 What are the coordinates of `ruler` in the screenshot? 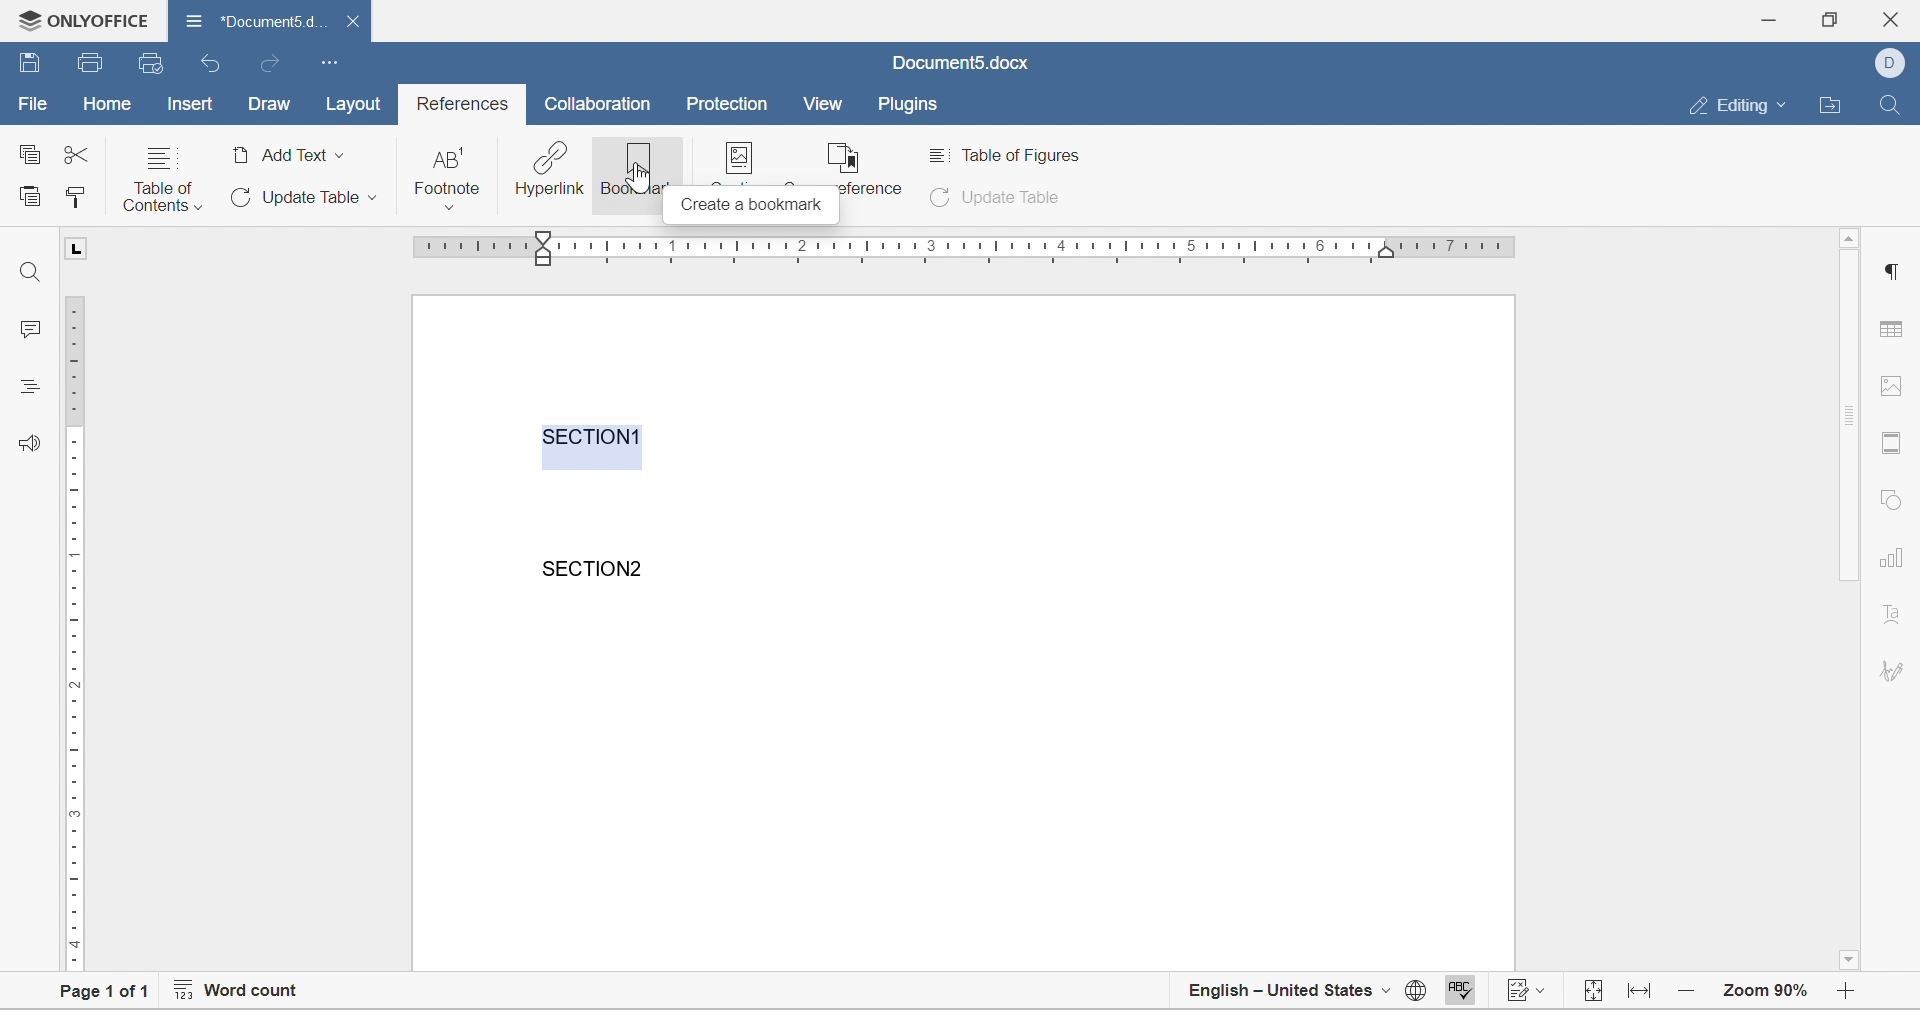 It's located at (966, 246).